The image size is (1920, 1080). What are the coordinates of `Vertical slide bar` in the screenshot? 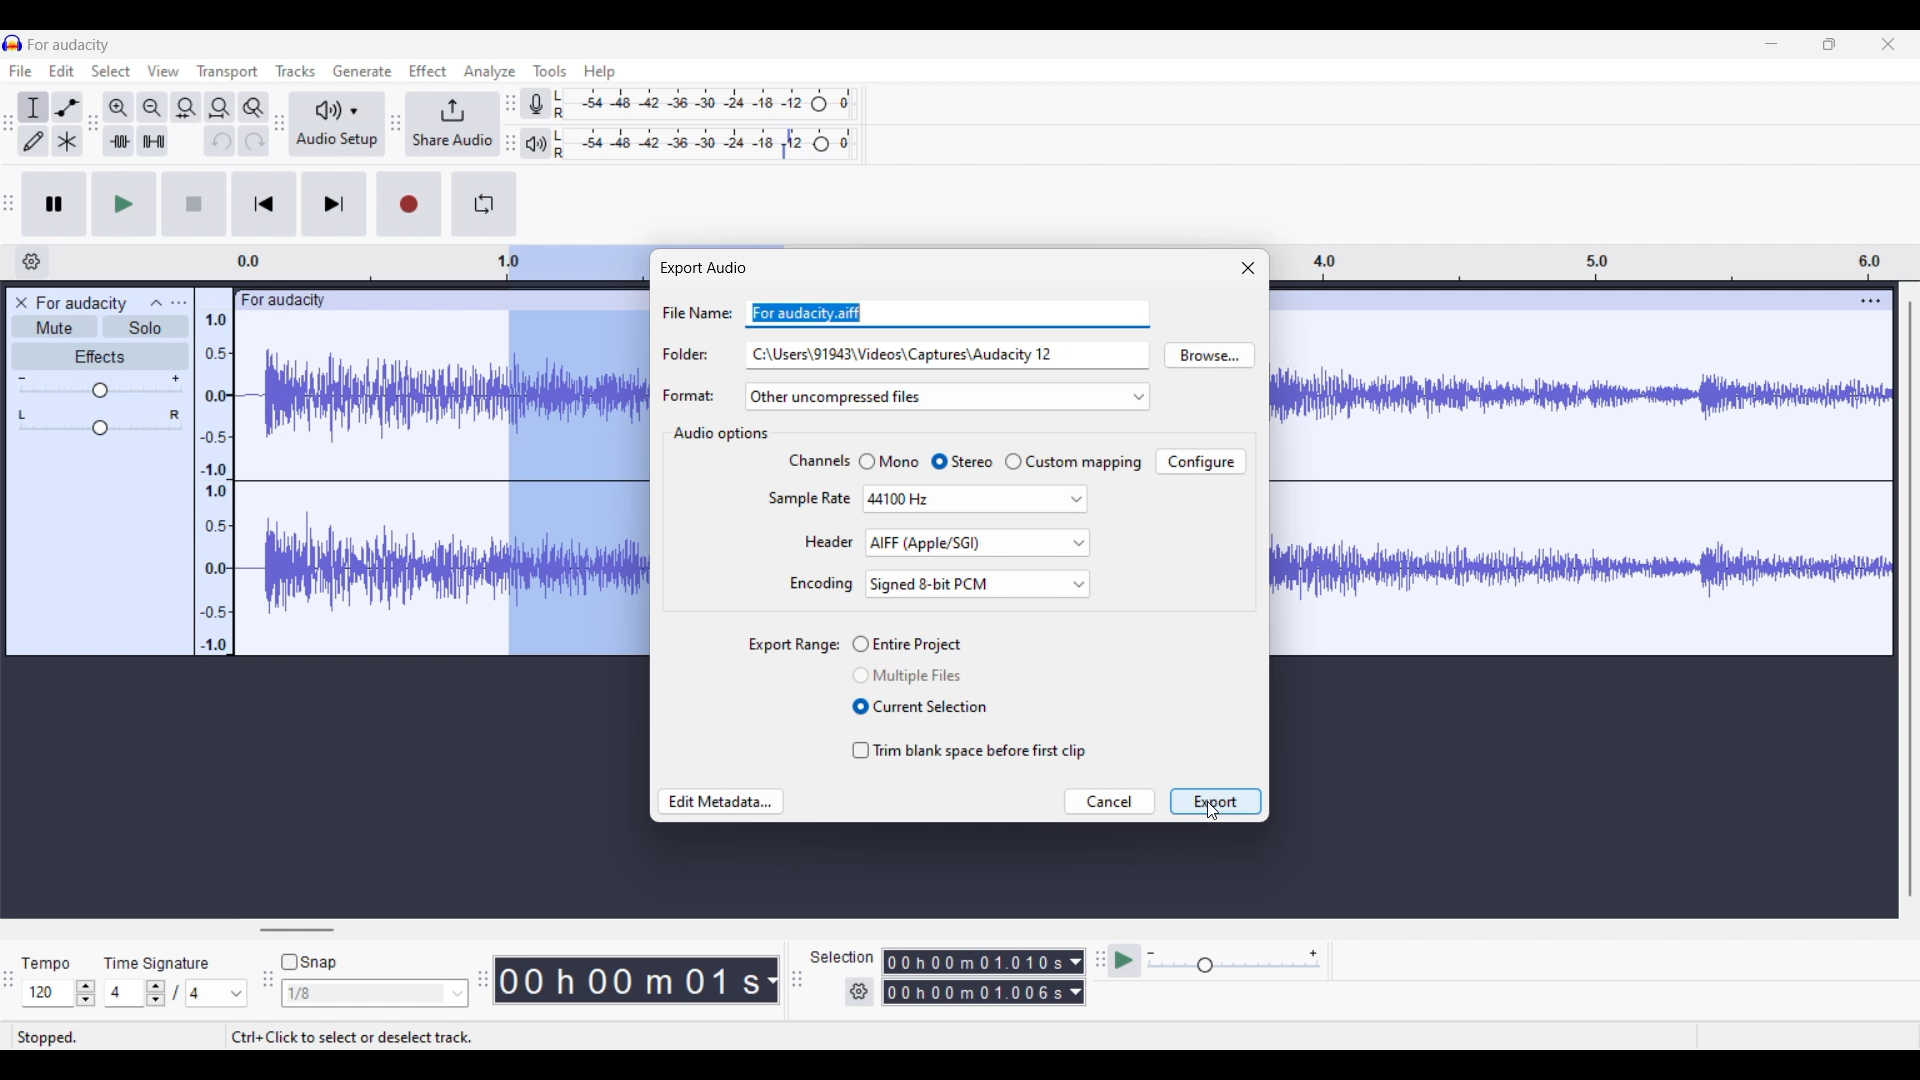 It's located at (1910, 598).